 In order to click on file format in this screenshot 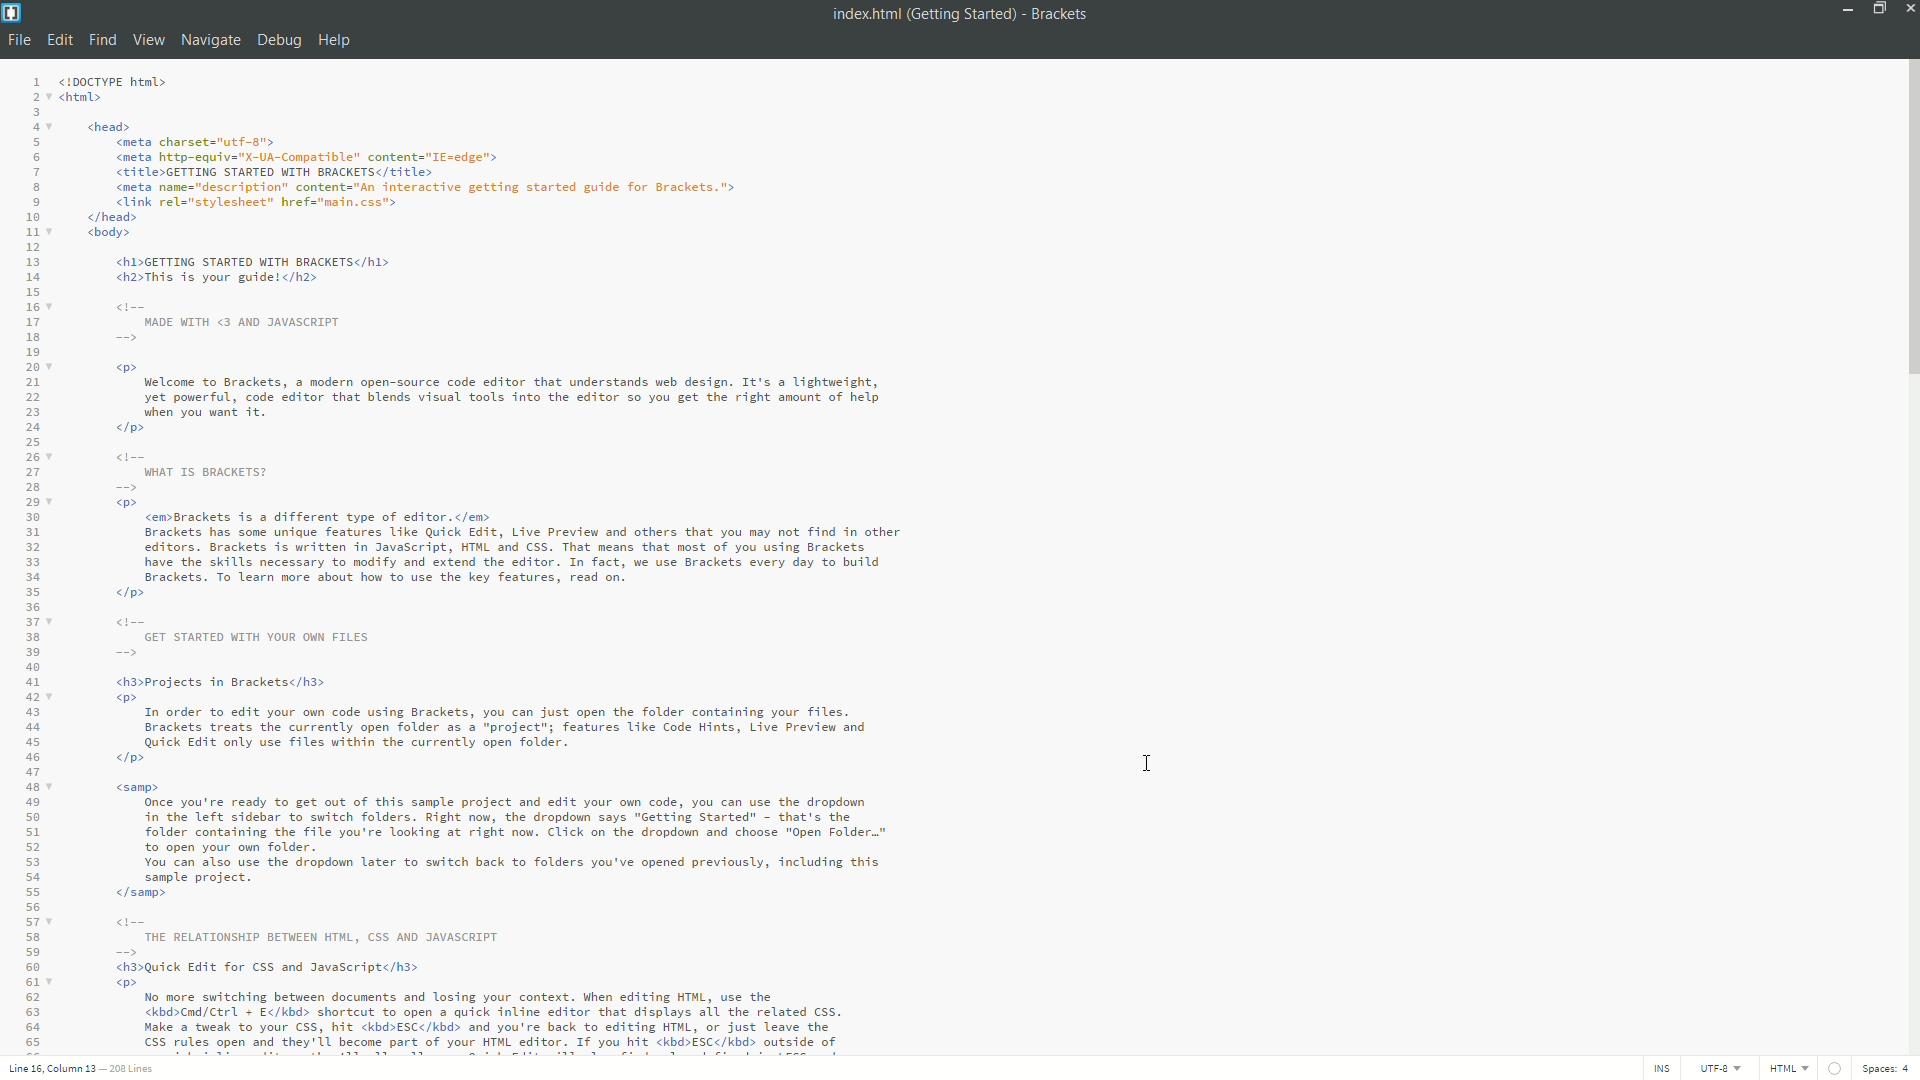, I will do `click(1791, 1070)`.